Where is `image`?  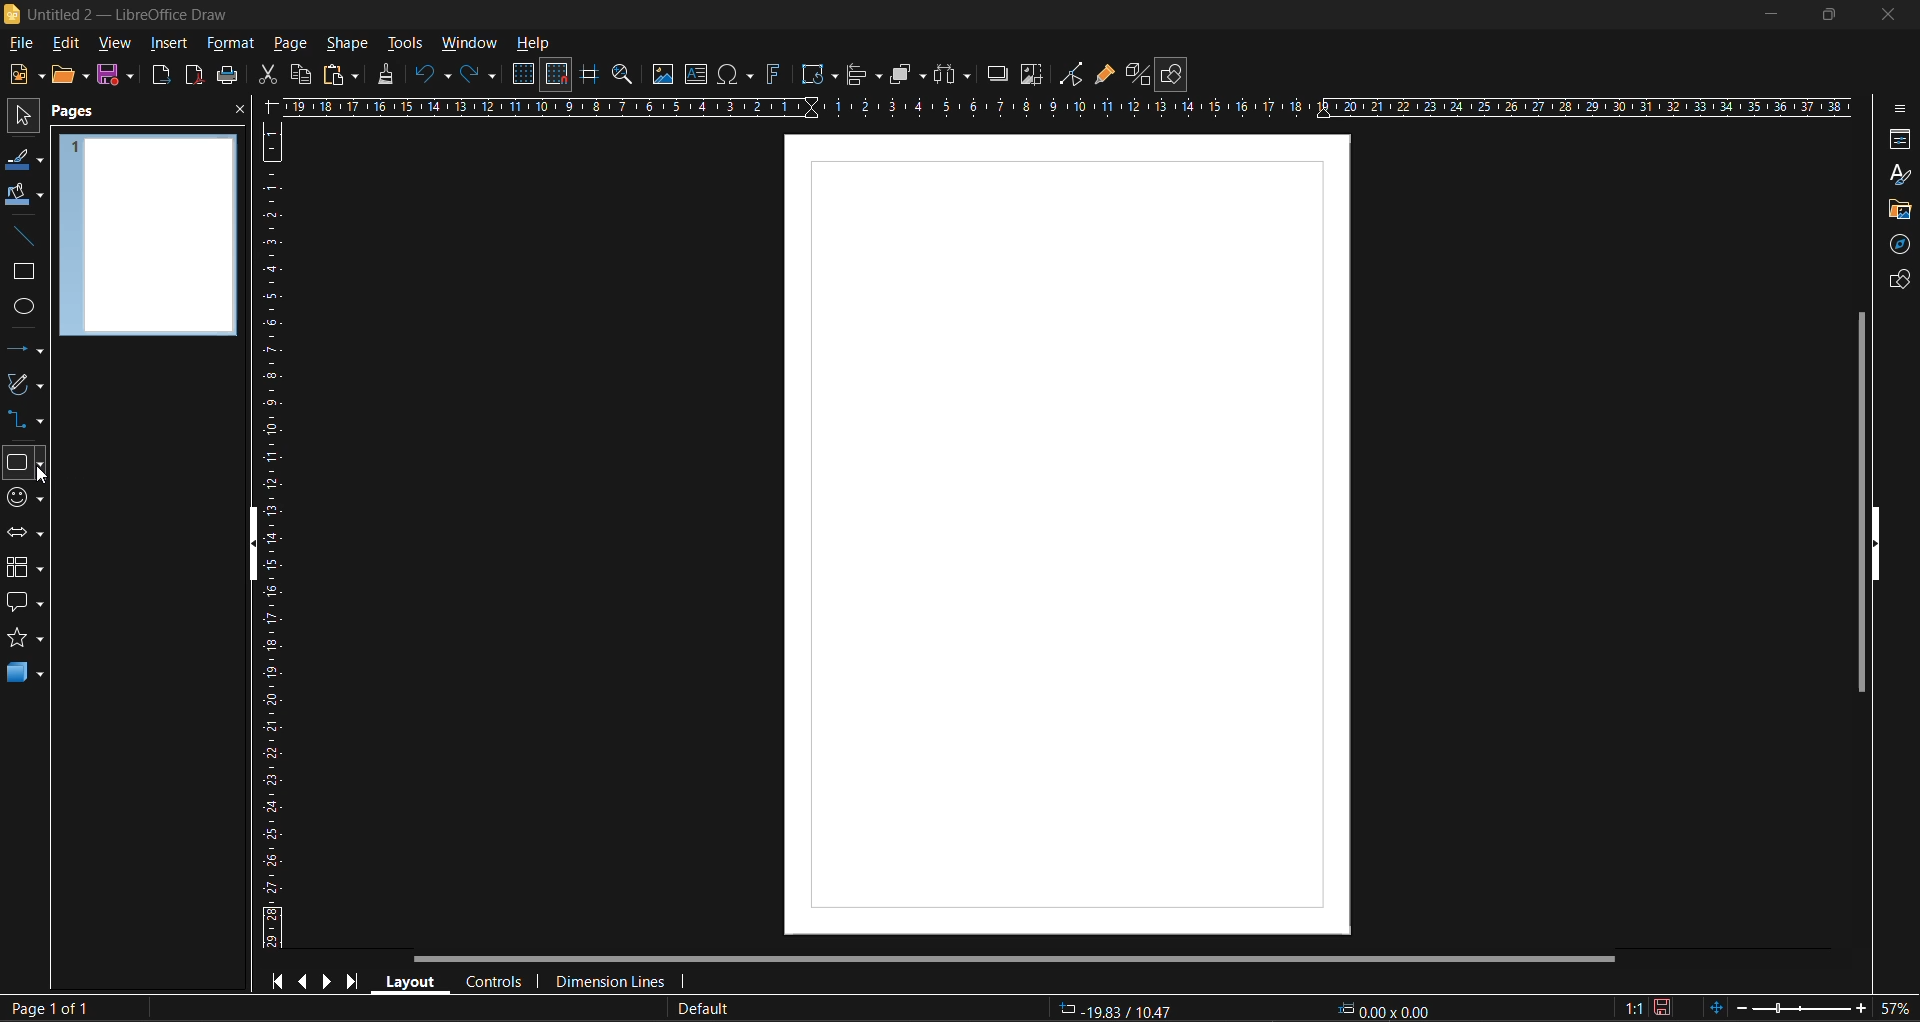
image is located at coordinates (662, 74).